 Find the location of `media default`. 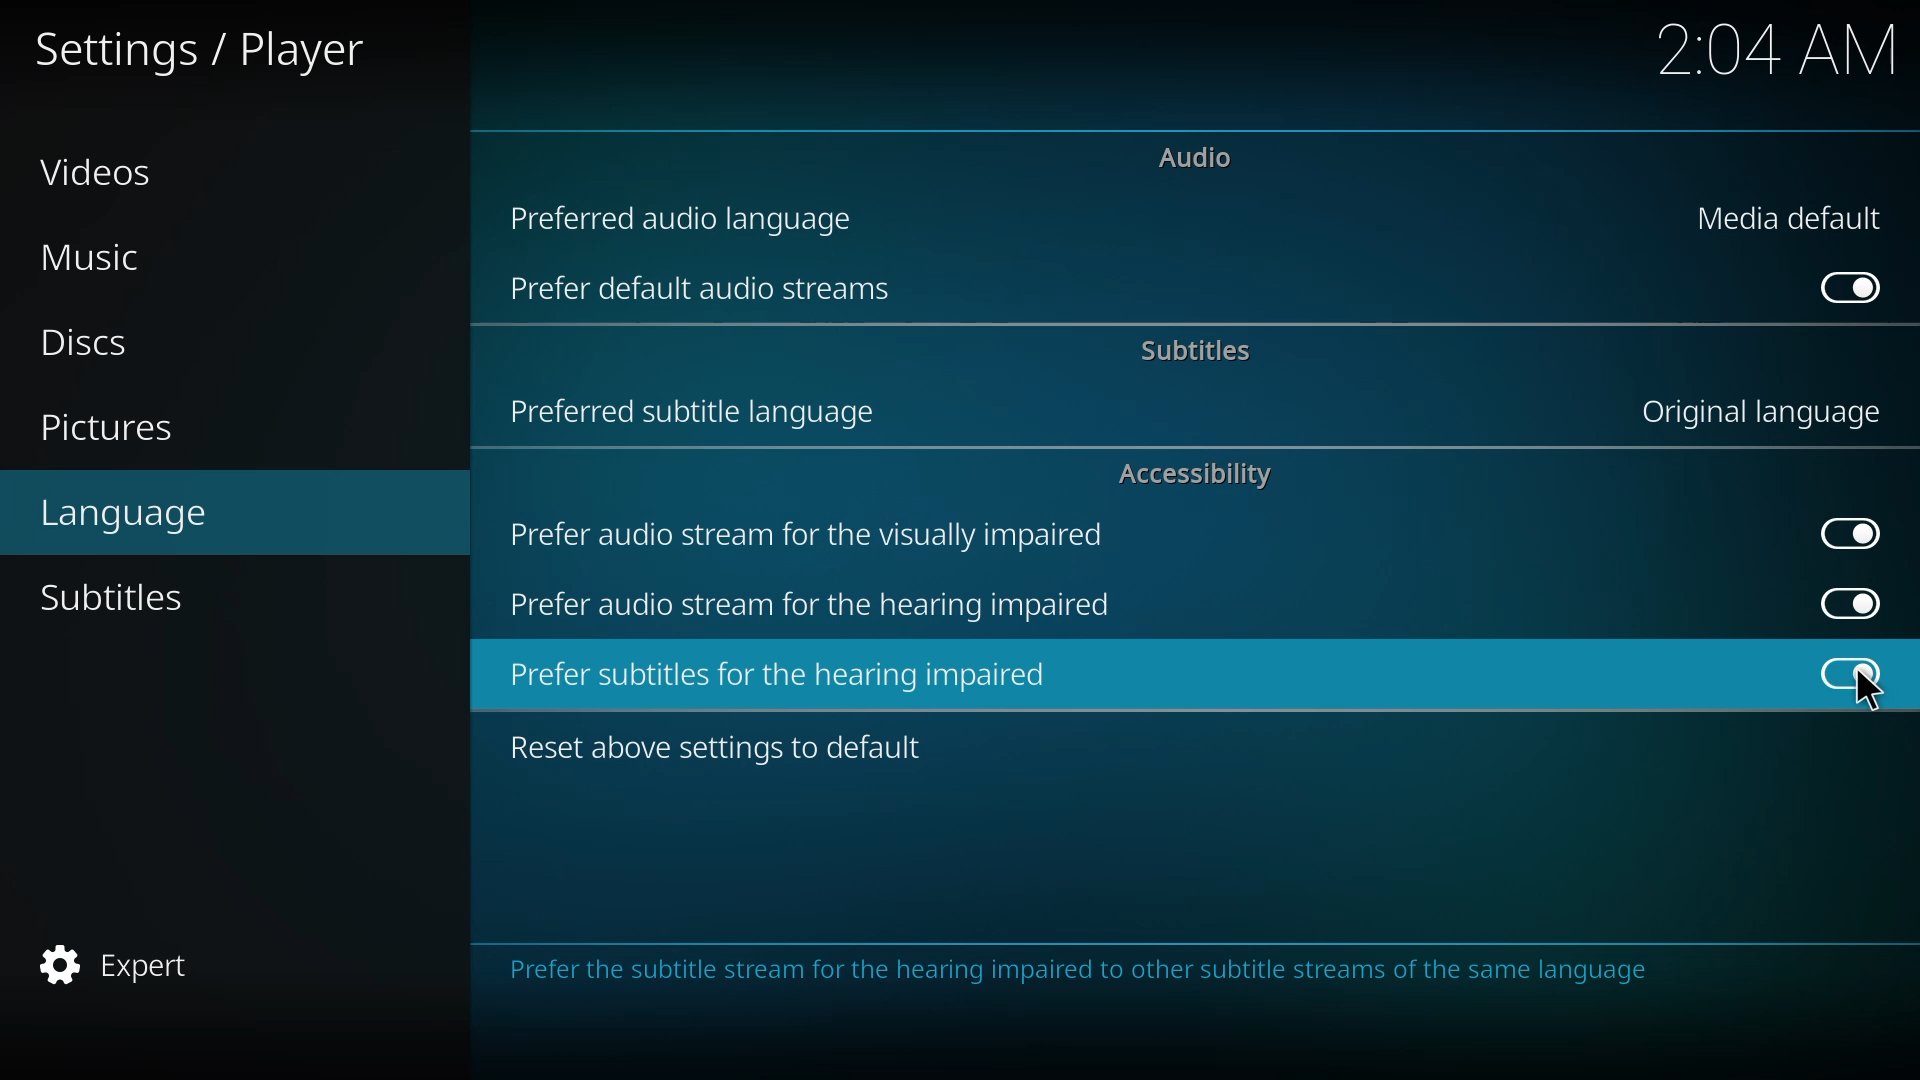

media default is located at coordinates (1790, 215).